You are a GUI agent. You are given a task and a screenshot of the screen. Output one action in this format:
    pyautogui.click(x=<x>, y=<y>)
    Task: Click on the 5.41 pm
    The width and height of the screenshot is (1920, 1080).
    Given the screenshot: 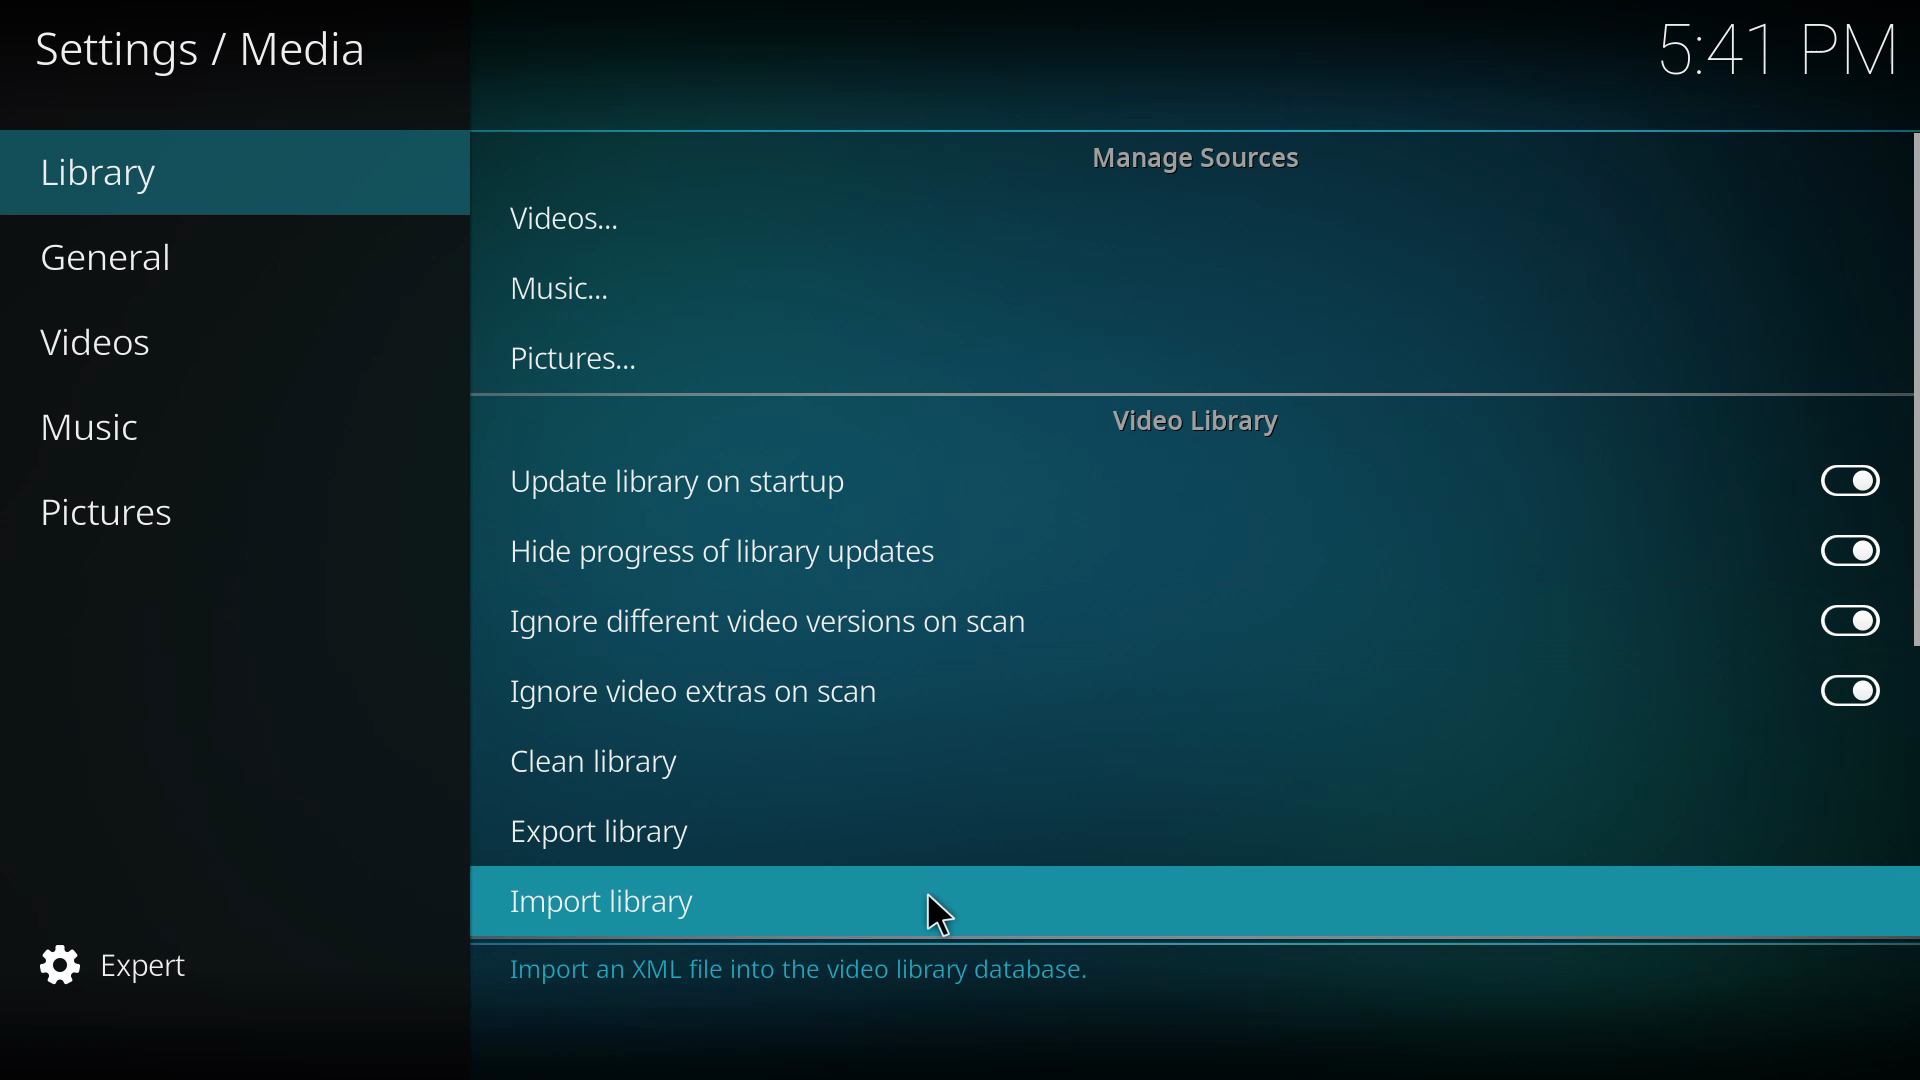 What is the action you would take?
    pyautogui.click(x=1782, y=51)
    